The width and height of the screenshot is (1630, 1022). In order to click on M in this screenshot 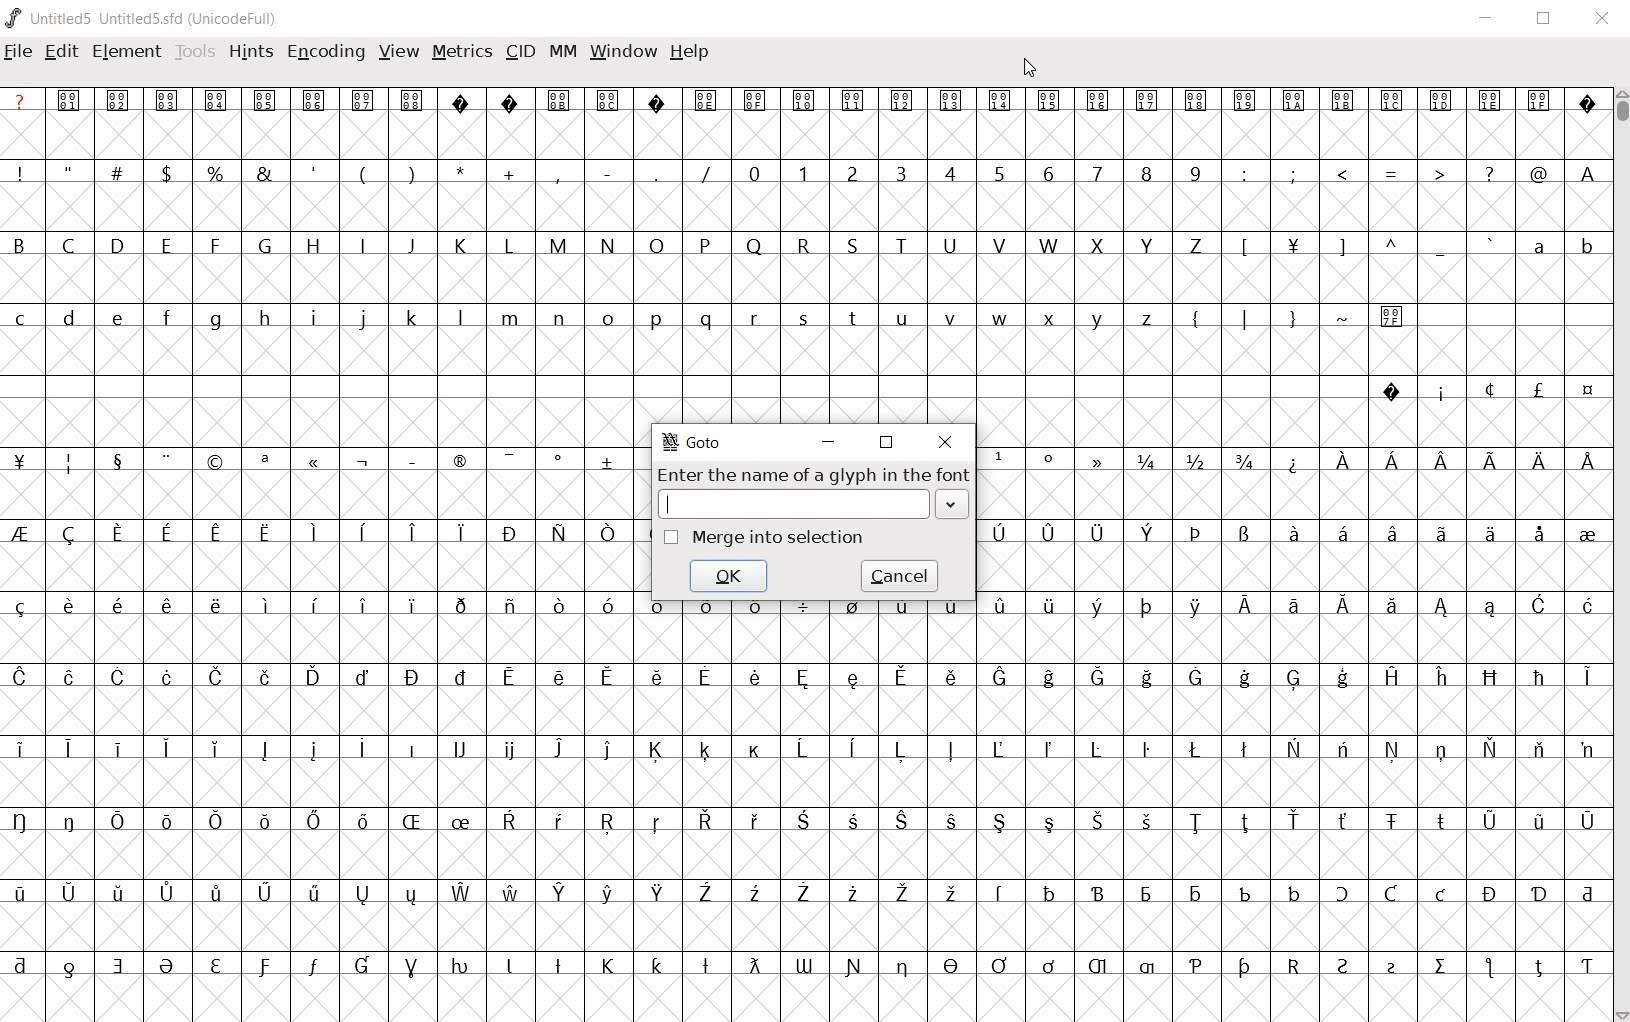, I will do `click(557, 244)`.